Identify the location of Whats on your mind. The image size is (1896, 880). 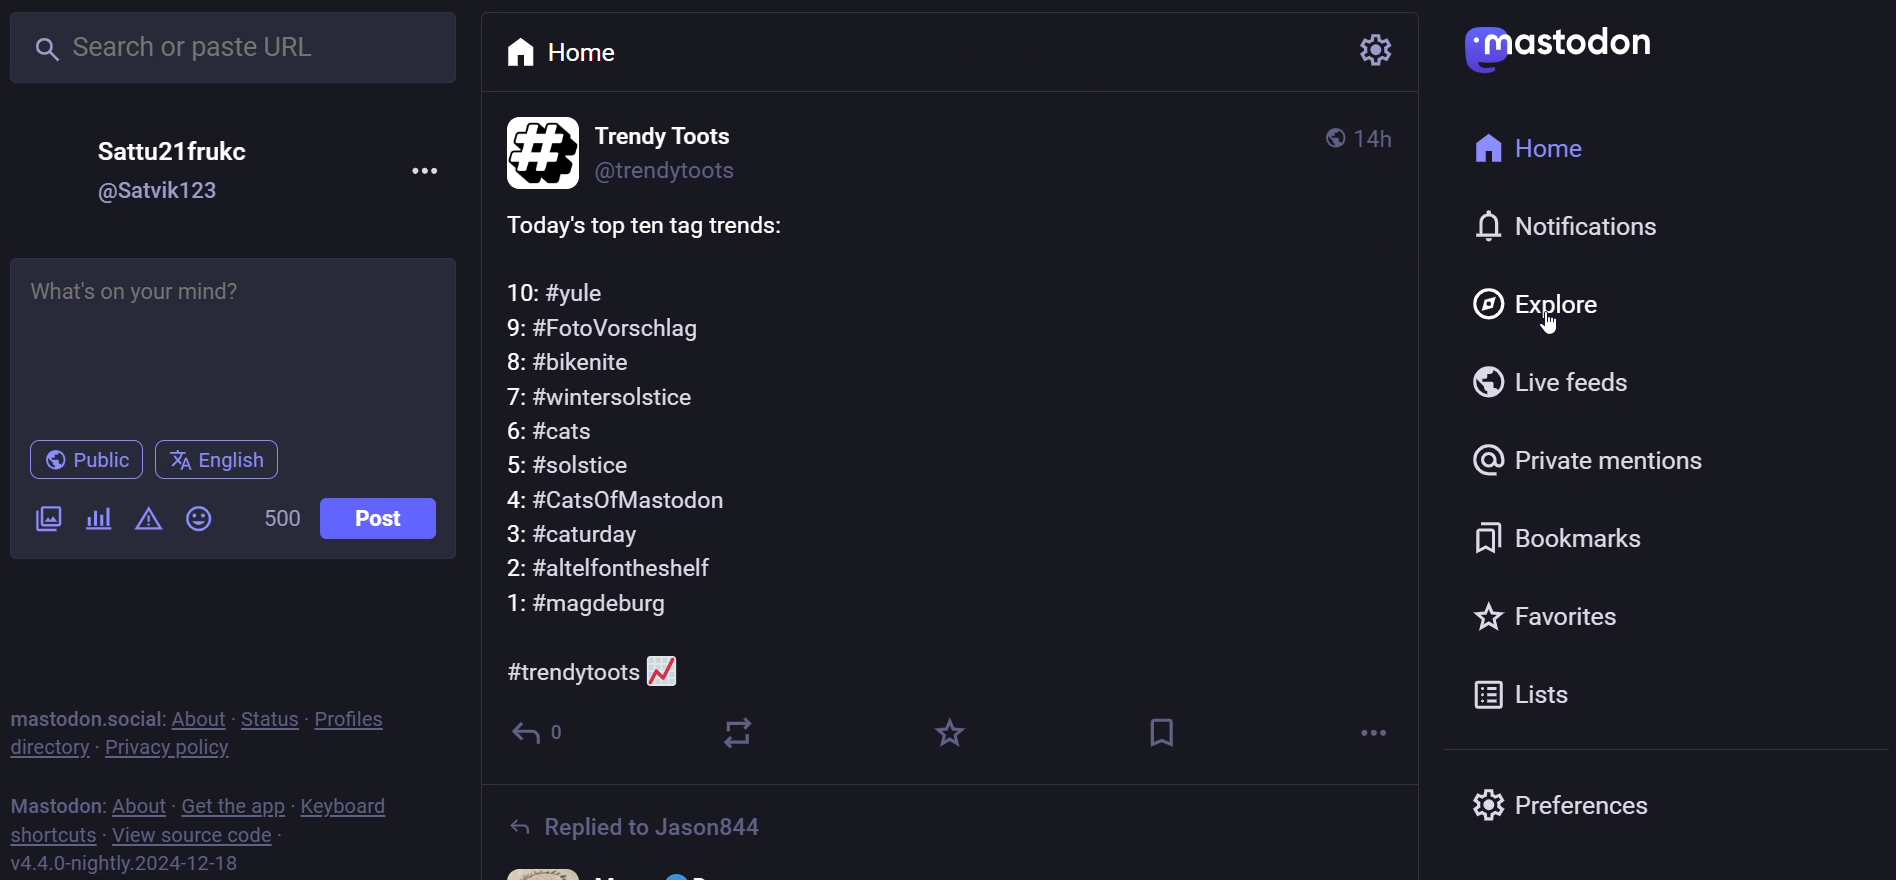
(240, 343).